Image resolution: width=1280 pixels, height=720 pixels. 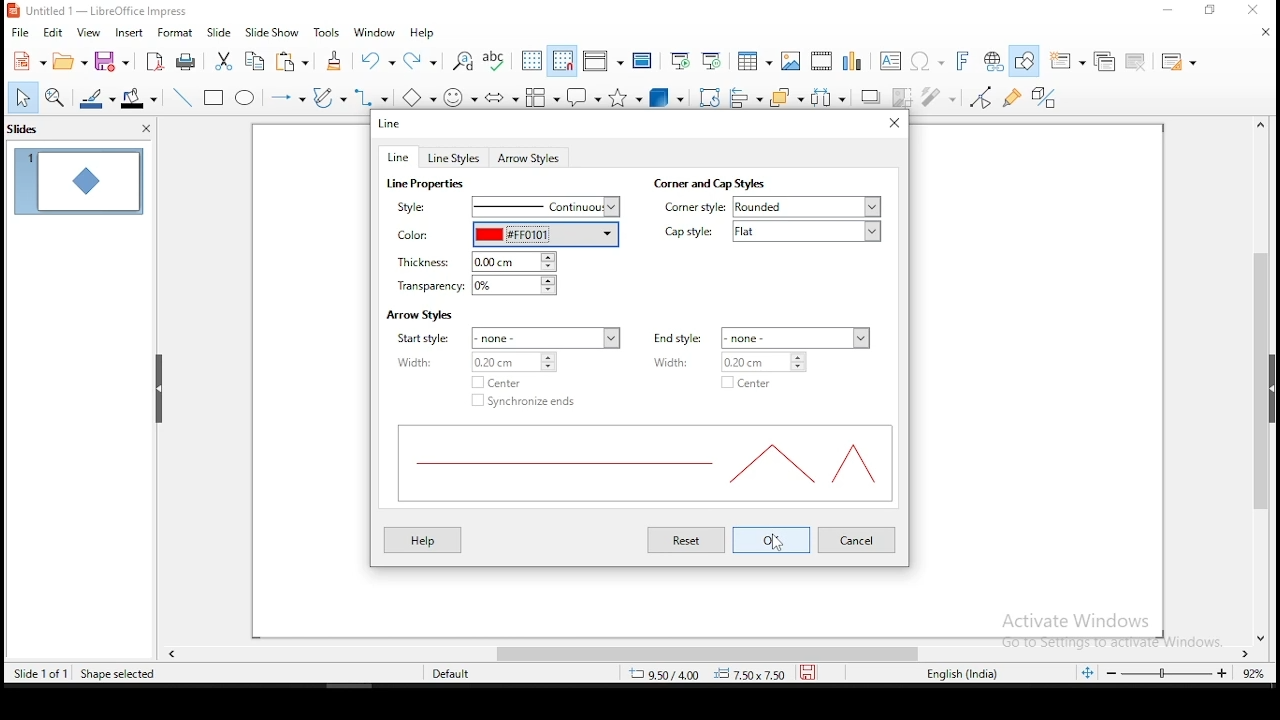 What do you see at coordinates (502, 99) in the screenshot?
I see `block arrows` at bounding box center [502, 99].